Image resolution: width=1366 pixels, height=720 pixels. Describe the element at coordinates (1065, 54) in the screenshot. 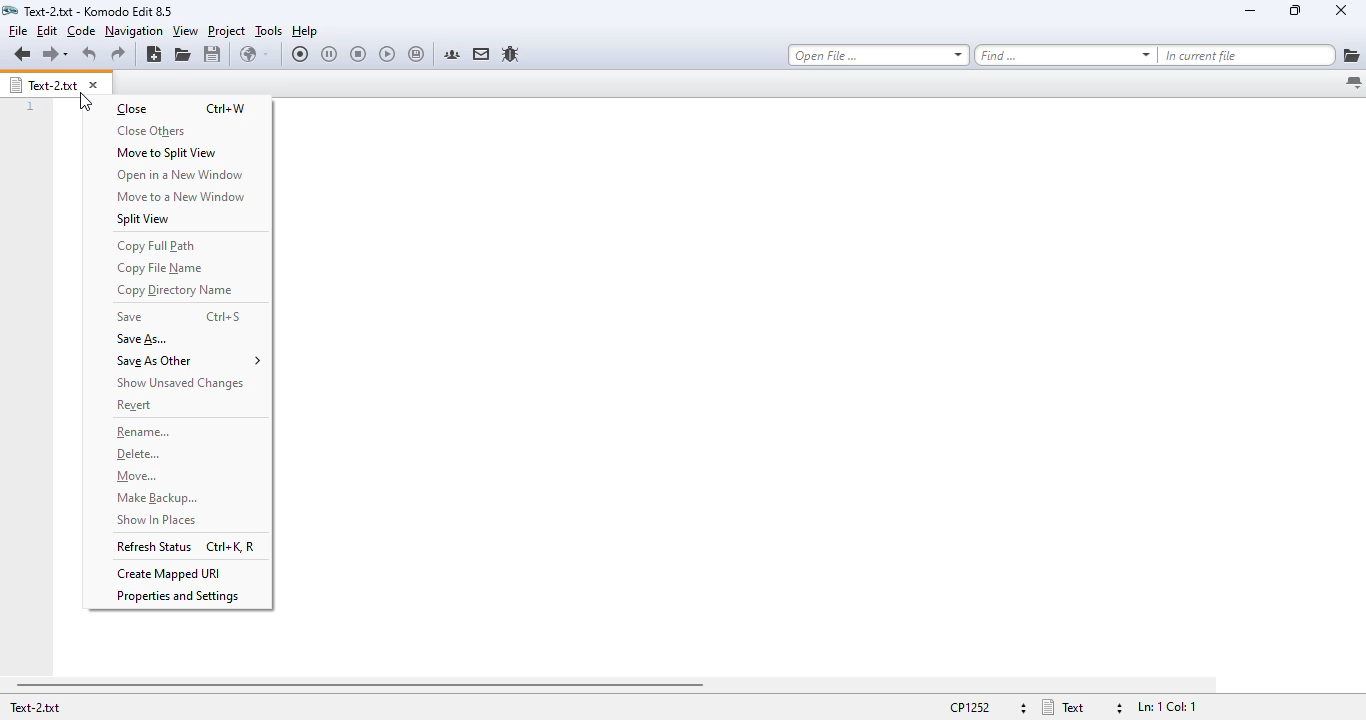

I see `find` at that location.